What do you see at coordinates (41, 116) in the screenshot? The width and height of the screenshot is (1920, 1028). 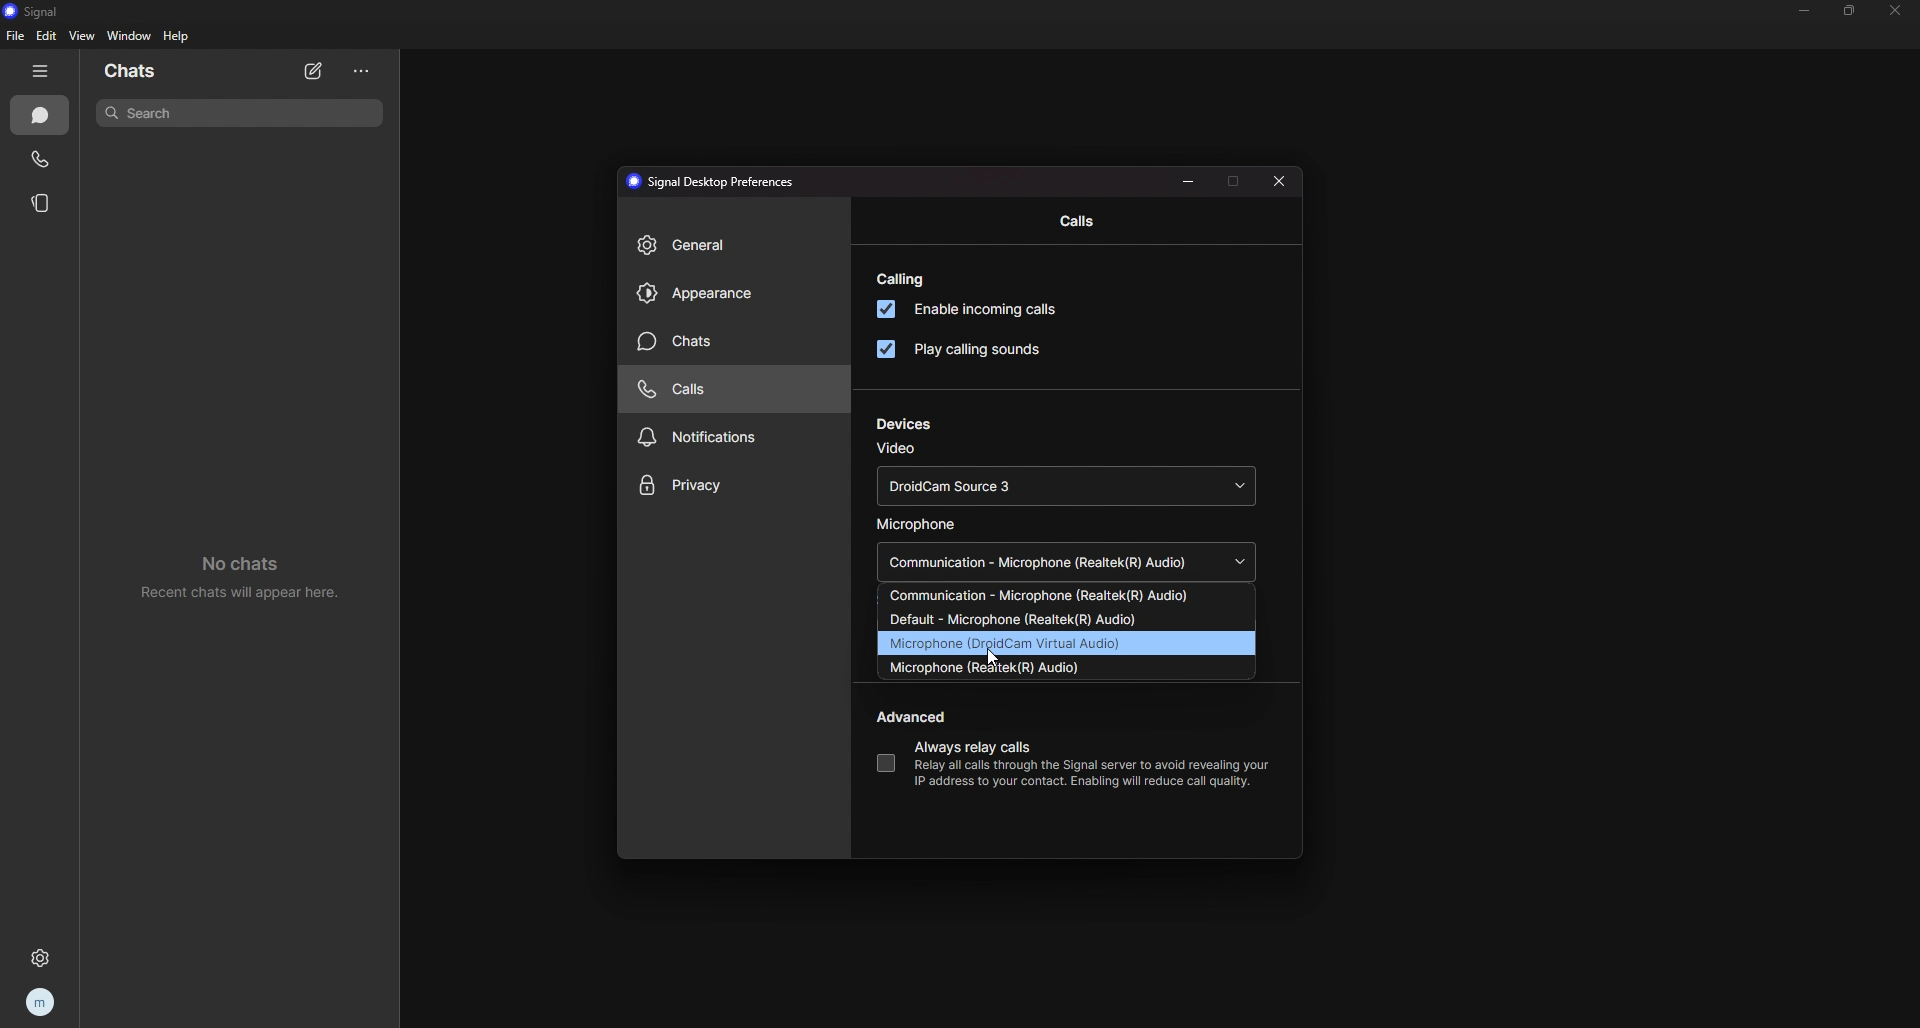 I see `chats` at bounding box center [41, 116].